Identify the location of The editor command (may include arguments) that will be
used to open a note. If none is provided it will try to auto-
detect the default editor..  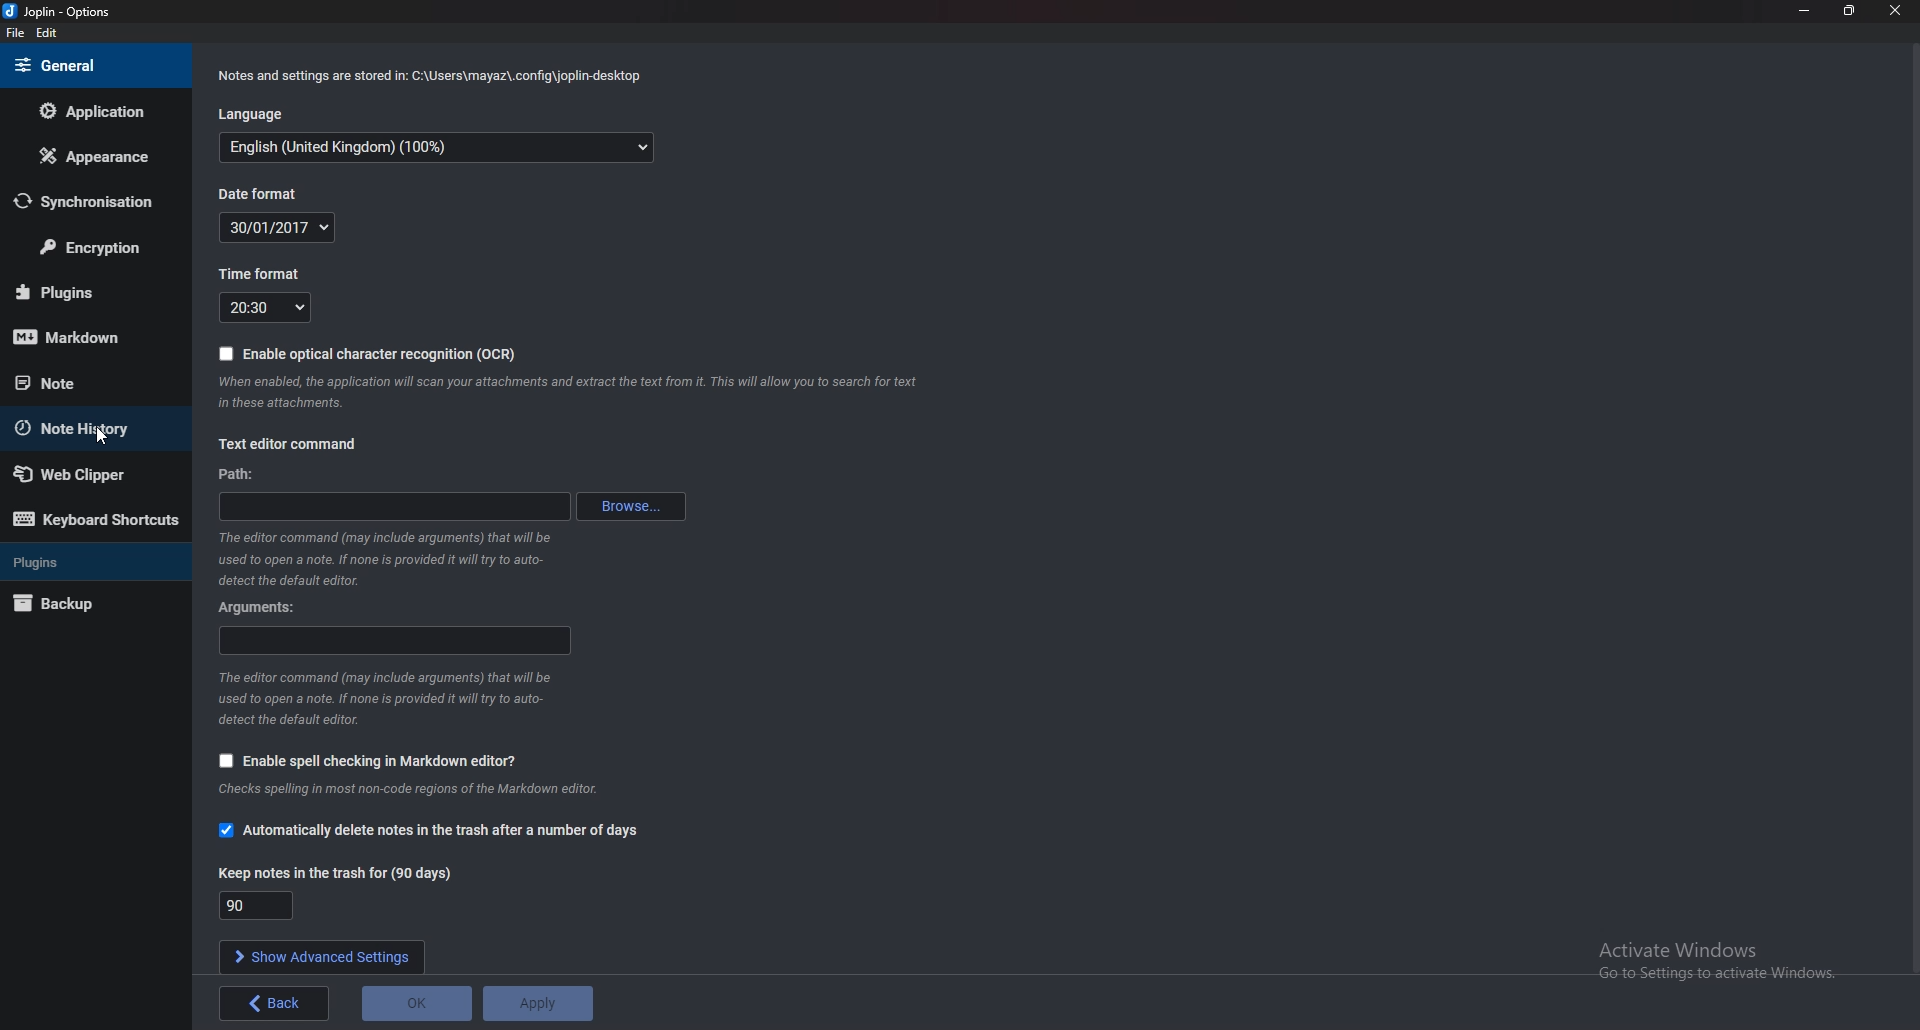
(388, 699).